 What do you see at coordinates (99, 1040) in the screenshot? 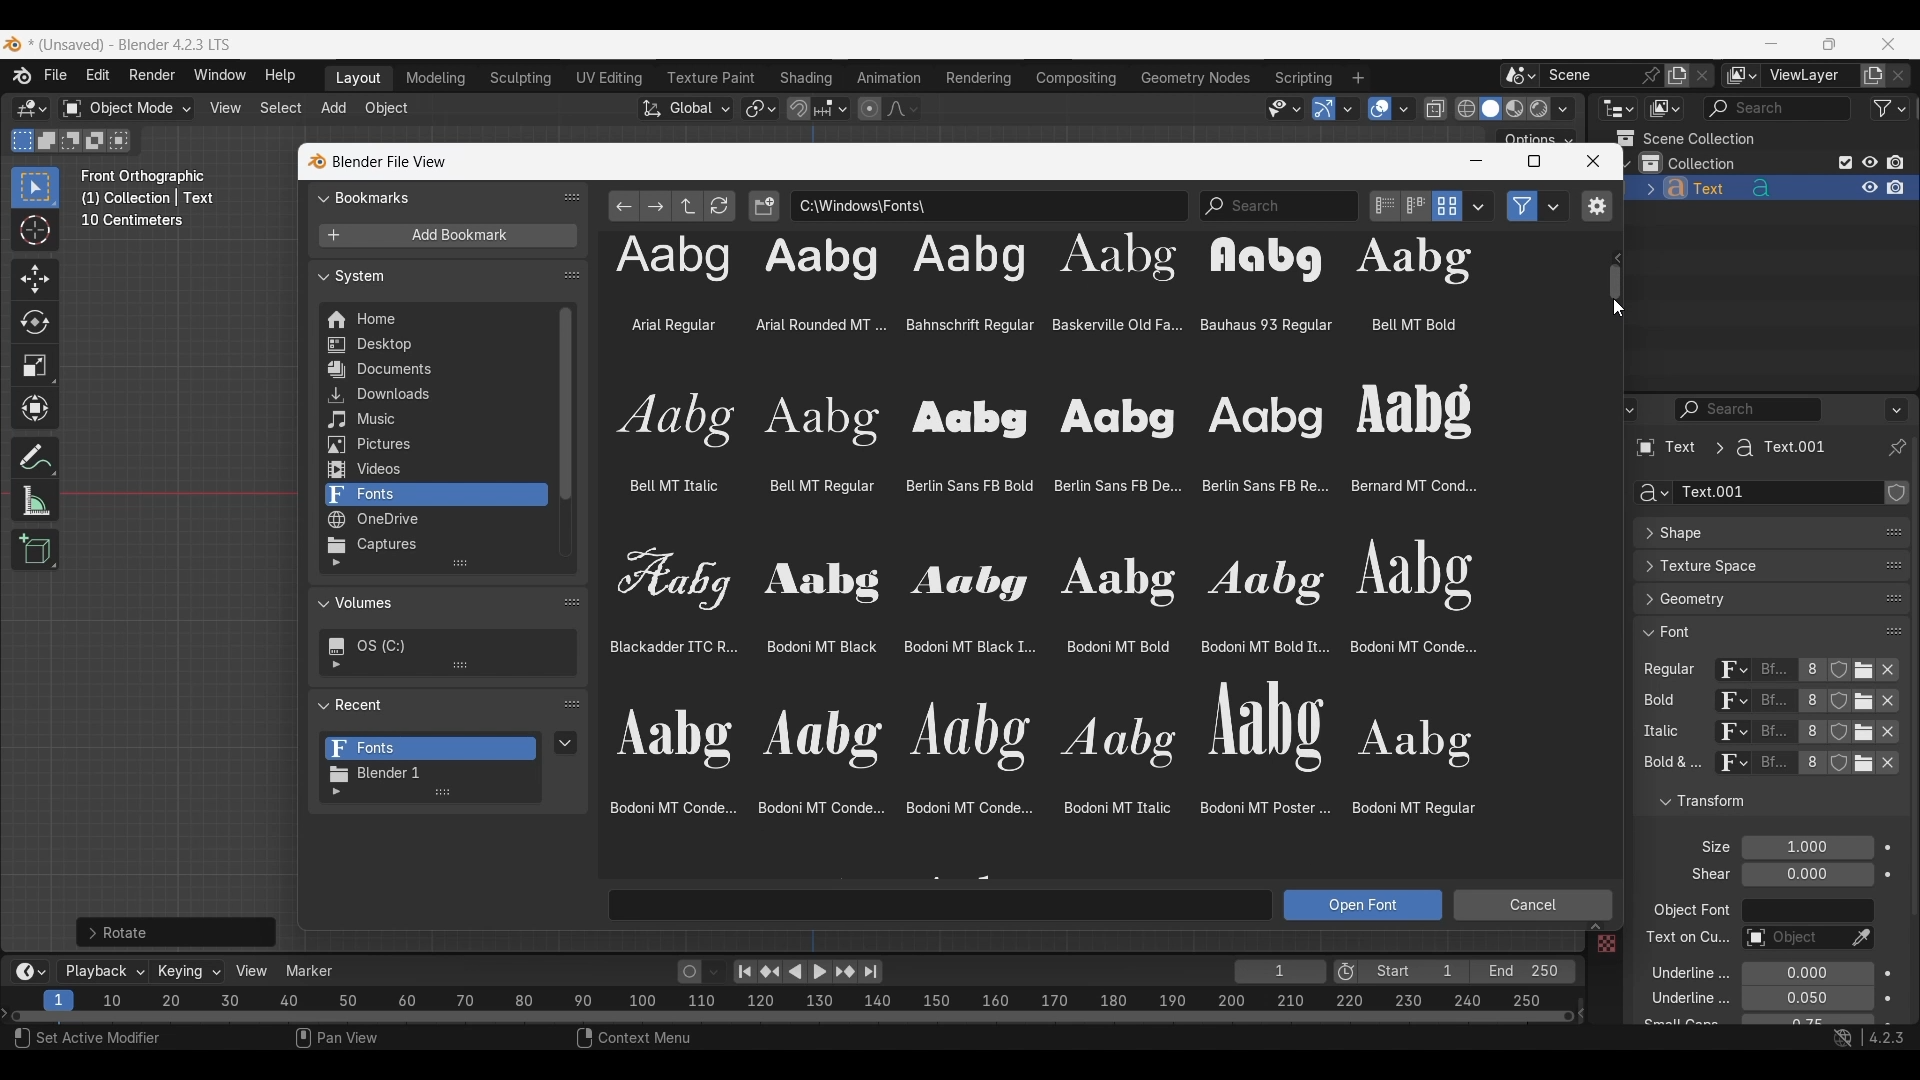
I see `Select` at bounding box center [99, 1040].